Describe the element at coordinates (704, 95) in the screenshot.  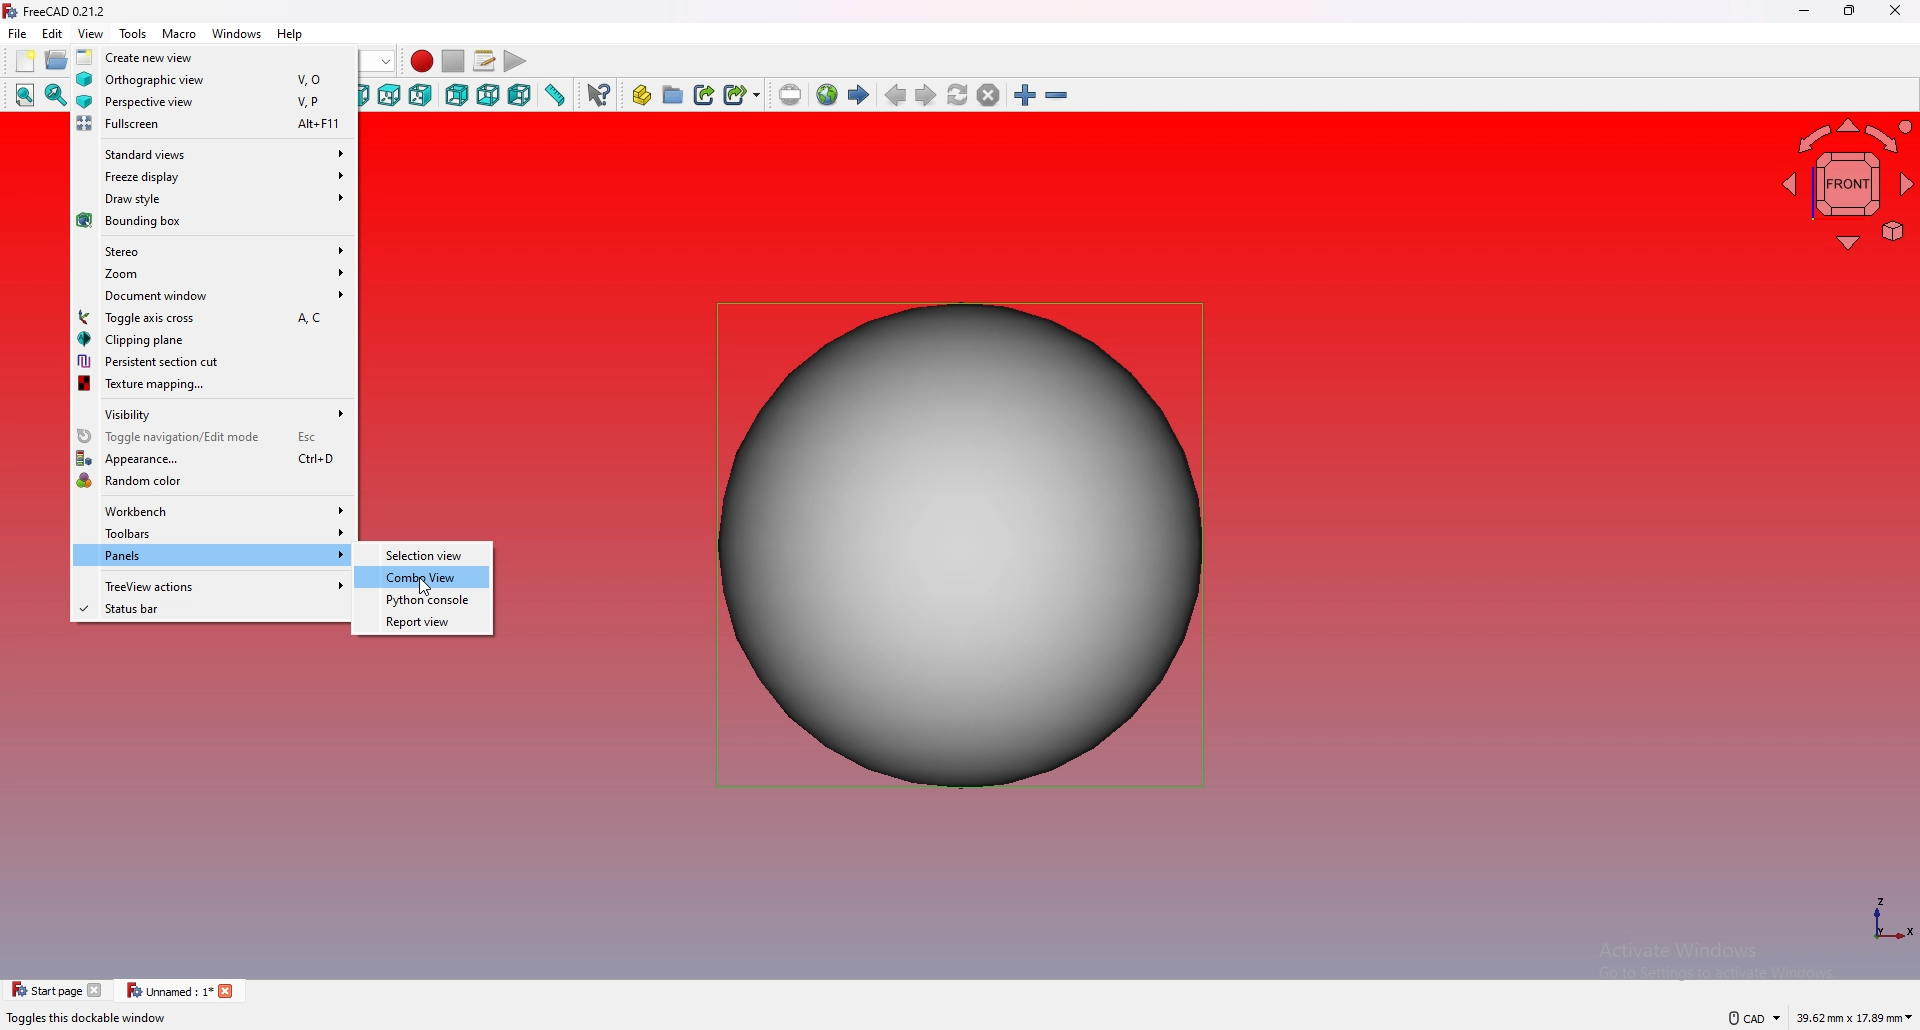
I see `create link` at that location.